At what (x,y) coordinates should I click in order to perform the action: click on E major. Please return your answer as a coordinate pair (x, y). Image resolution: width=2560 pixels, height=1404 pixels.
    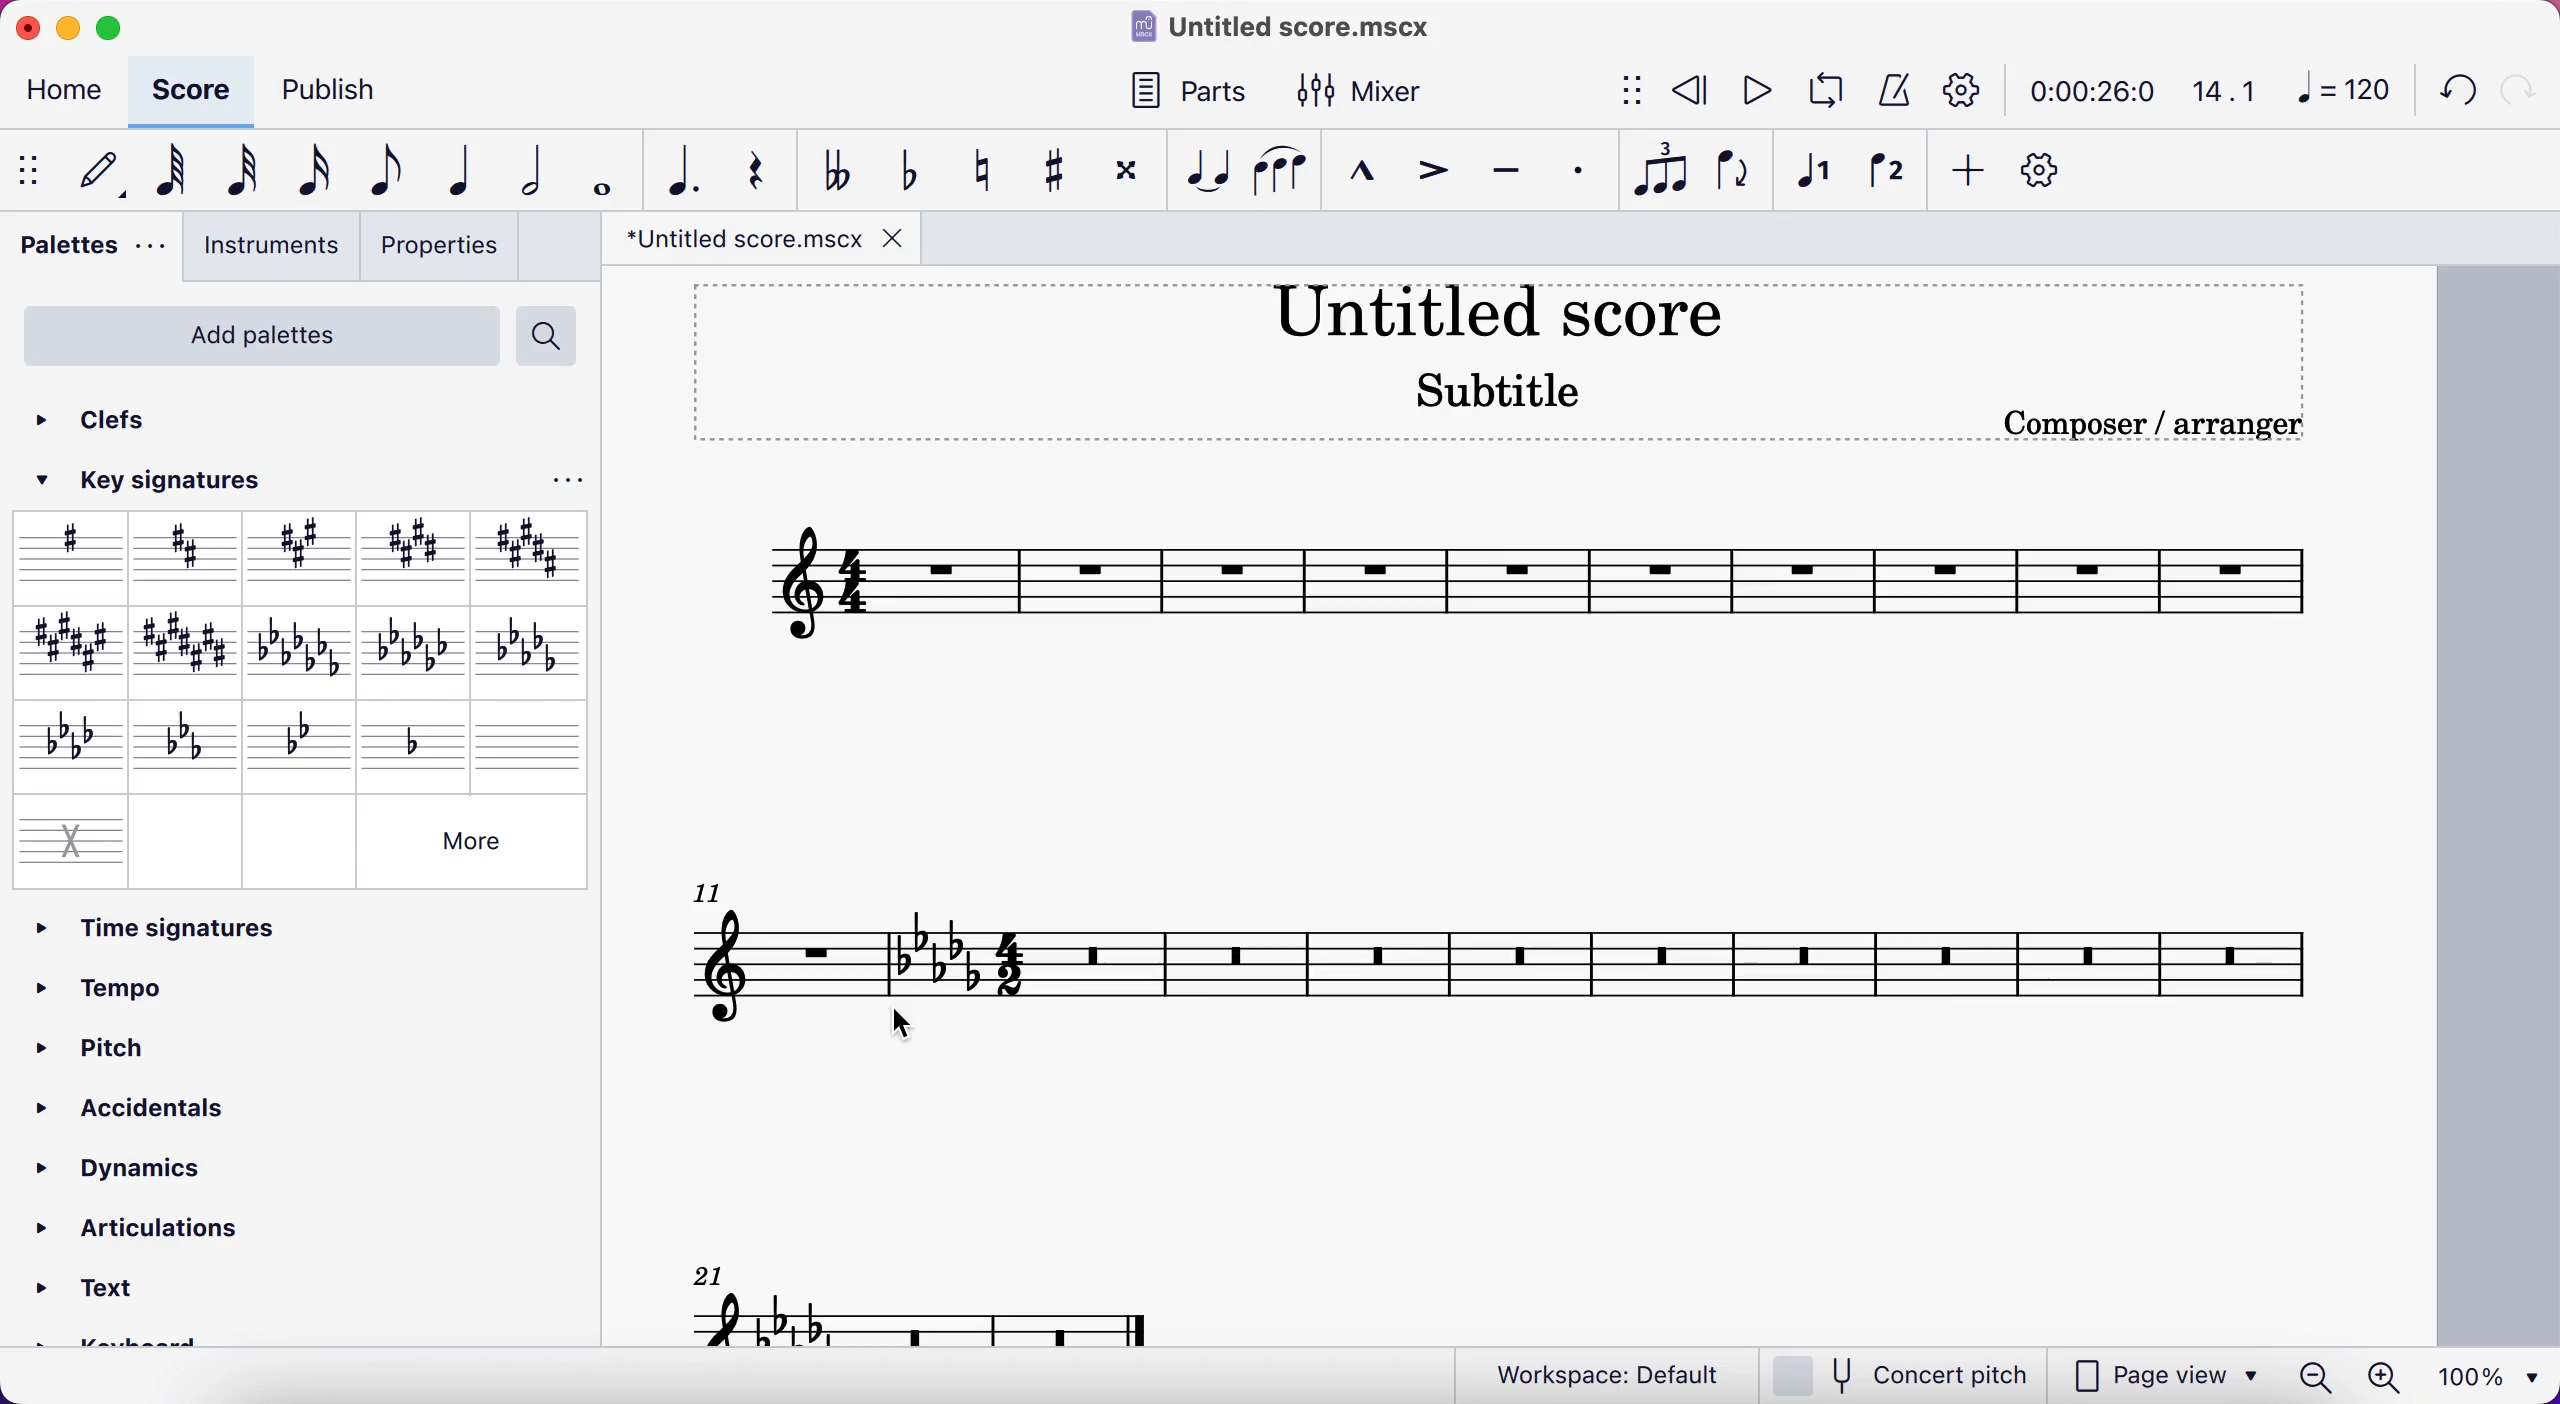
    Looking at the image, I should click on (410, 549).